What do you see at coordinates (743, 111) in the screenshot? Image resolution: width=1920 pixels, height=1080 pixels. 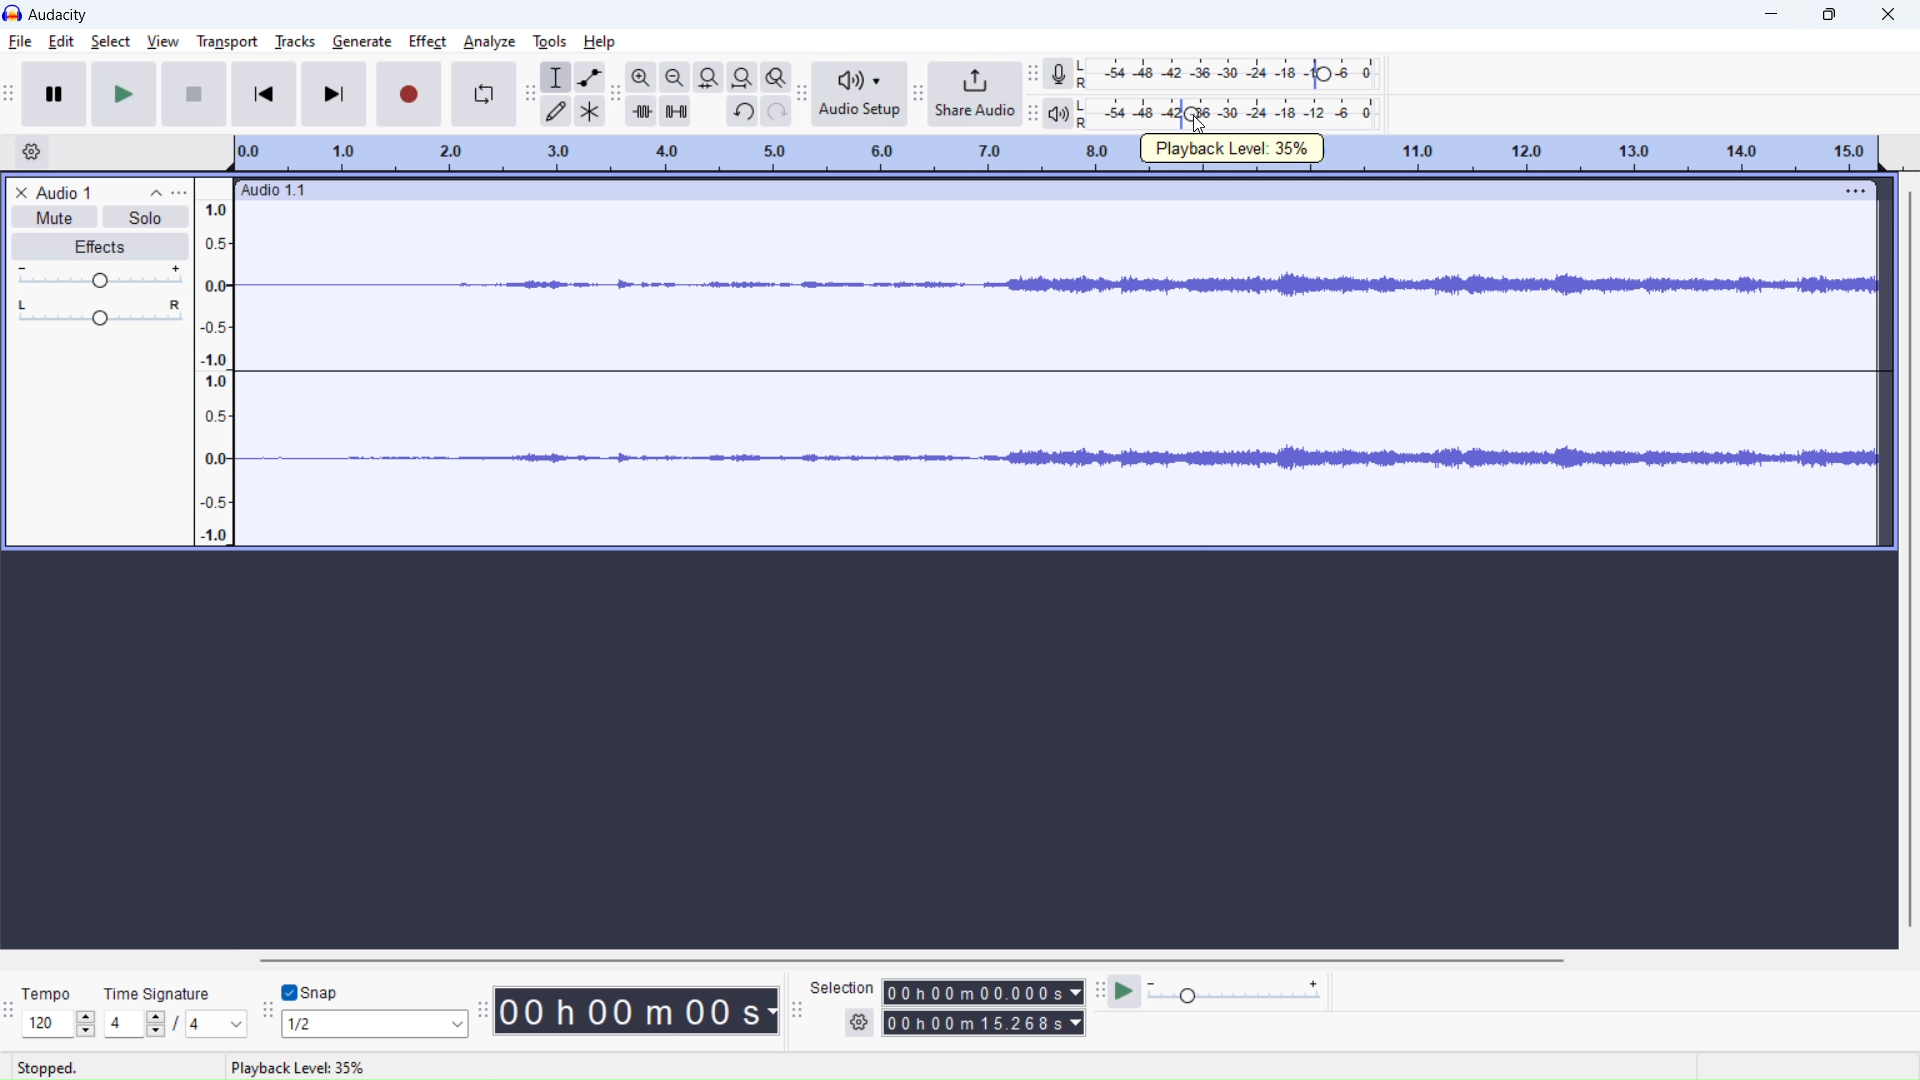 I see `undo` at bounding box center [743, 111].